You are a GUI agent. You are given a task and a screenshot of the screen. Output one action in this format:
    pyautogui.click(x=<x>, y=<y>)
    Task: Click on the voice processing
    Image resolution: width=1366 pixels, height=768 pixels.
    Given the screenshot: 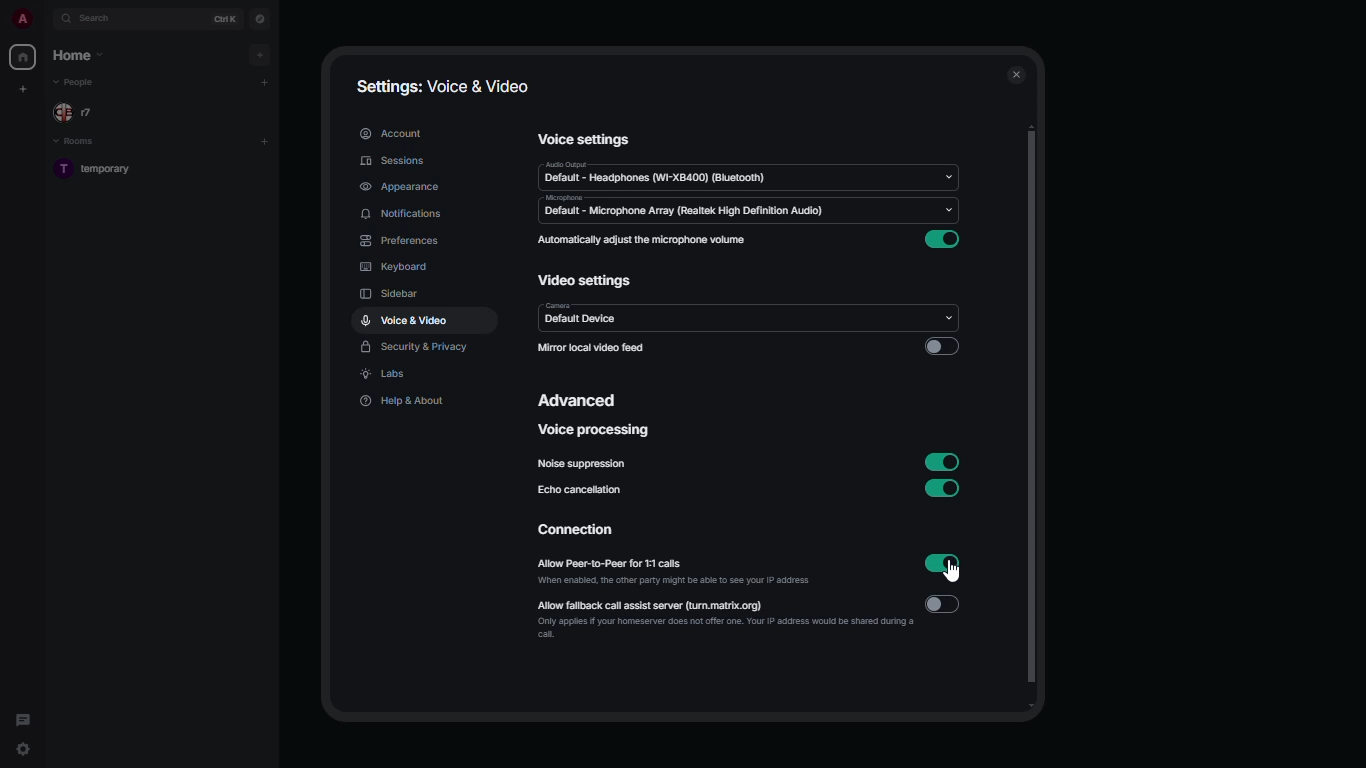 What is the action you would take?
    pyautogui.click(x=593, y=431)
    